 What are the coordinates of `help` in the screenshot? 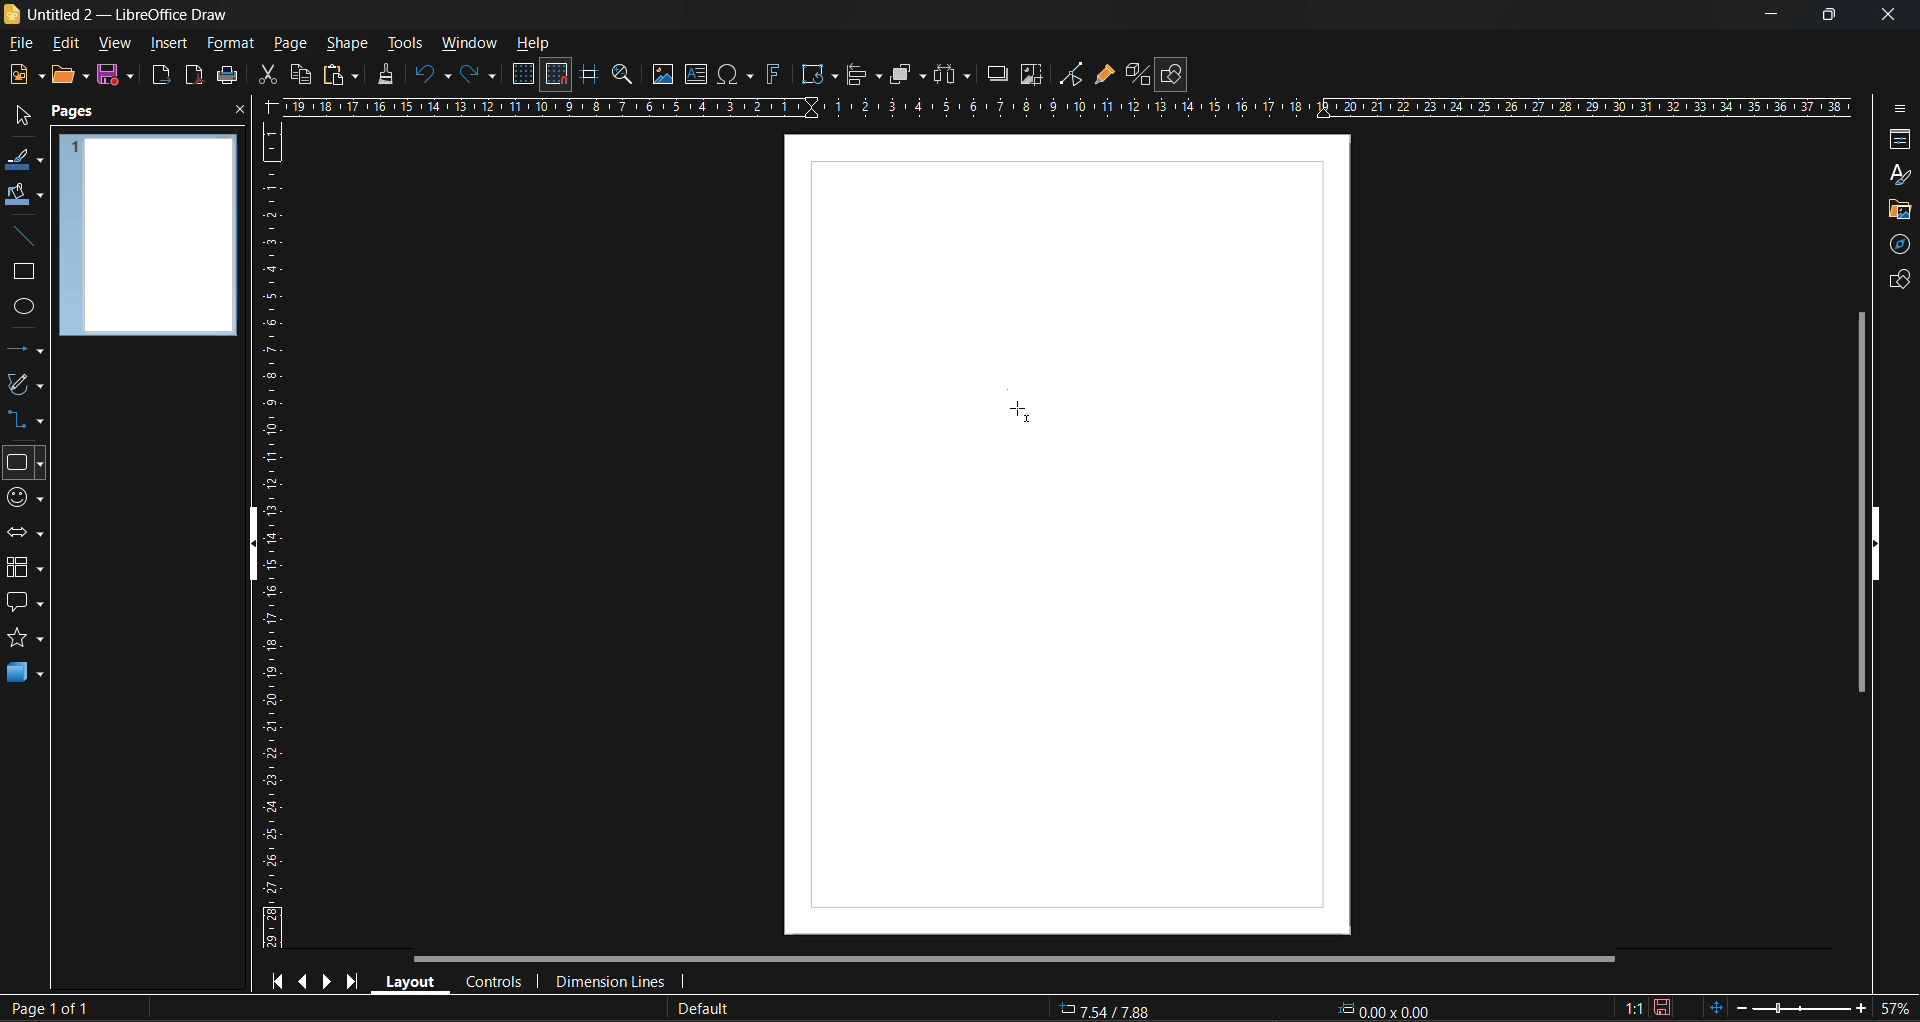 It's located at (534, 45).